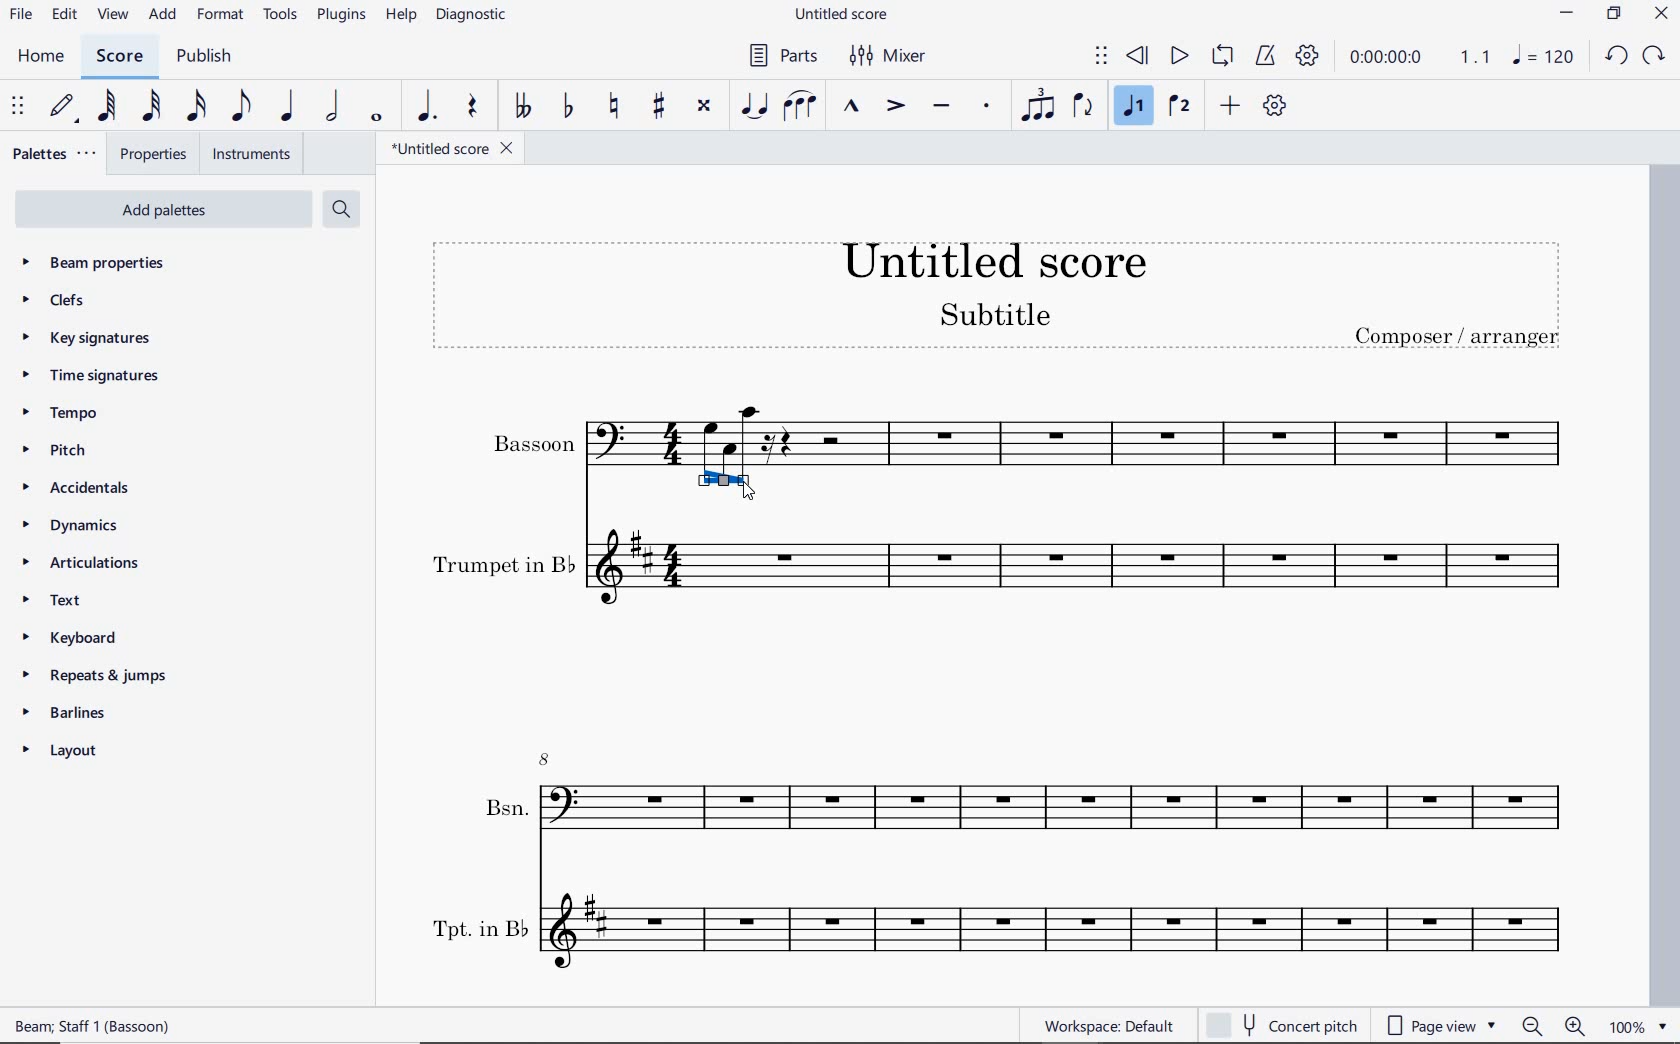 The image size is (1680, 1044). Describe the element at coordinates (87, 377) in the screenshot. I see `time signatures` at that location.